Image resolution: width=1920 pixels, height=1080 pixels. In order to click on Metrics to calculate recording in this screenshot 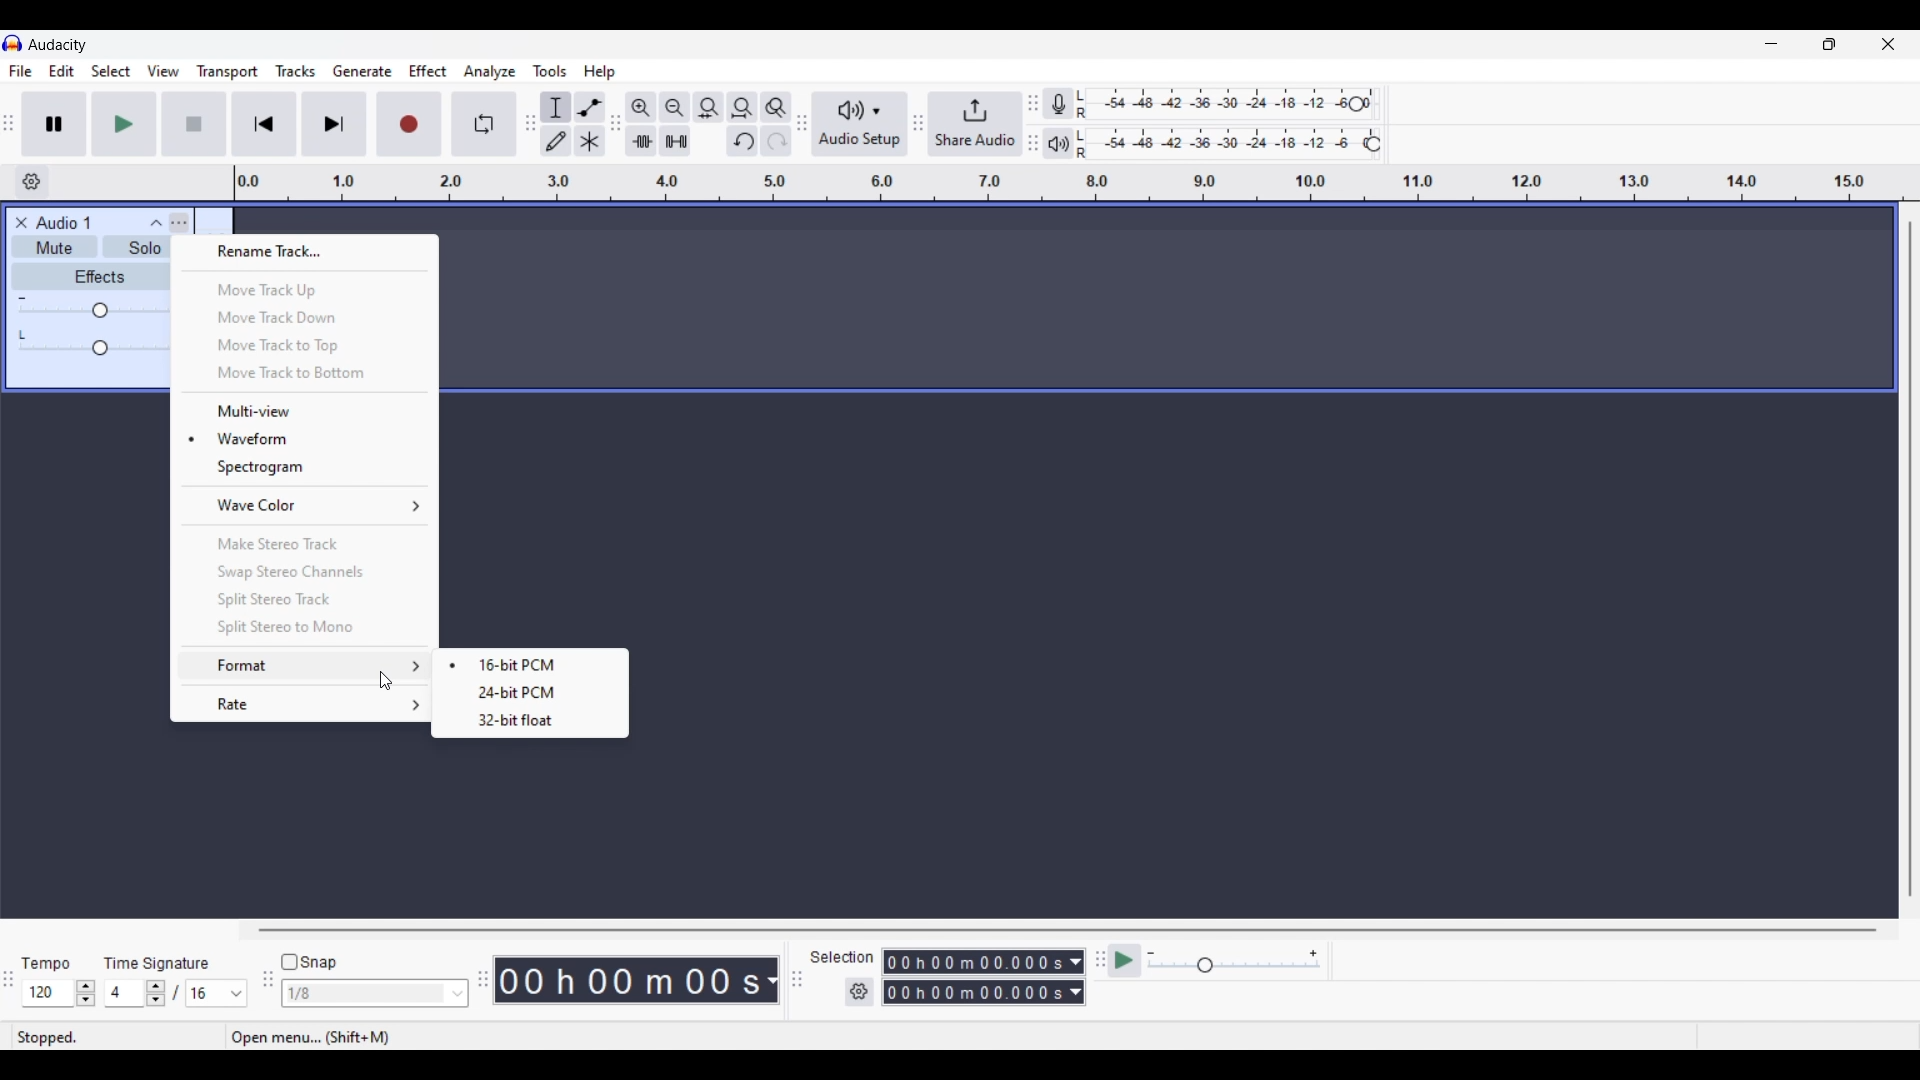, I will do `click(772, 980)`.